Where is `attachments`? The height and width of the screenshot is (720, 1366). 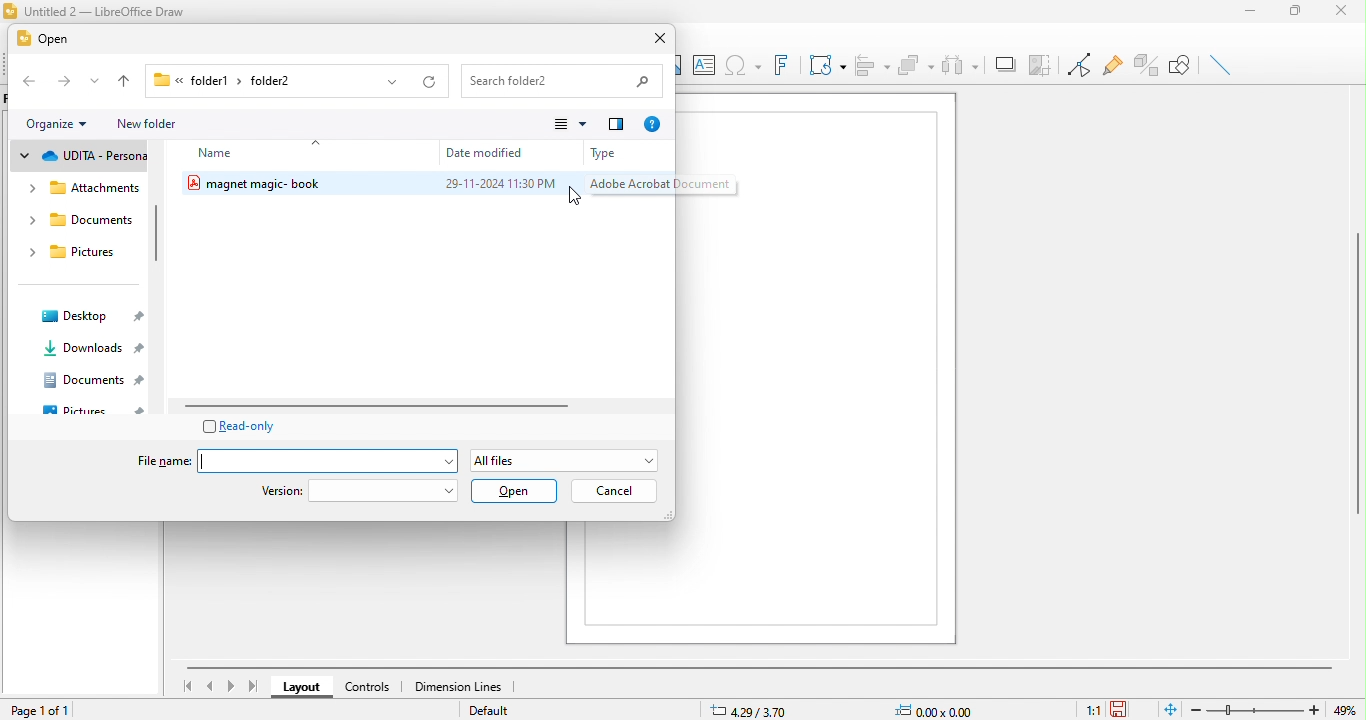
attachments is located at coordinates (81, 190).